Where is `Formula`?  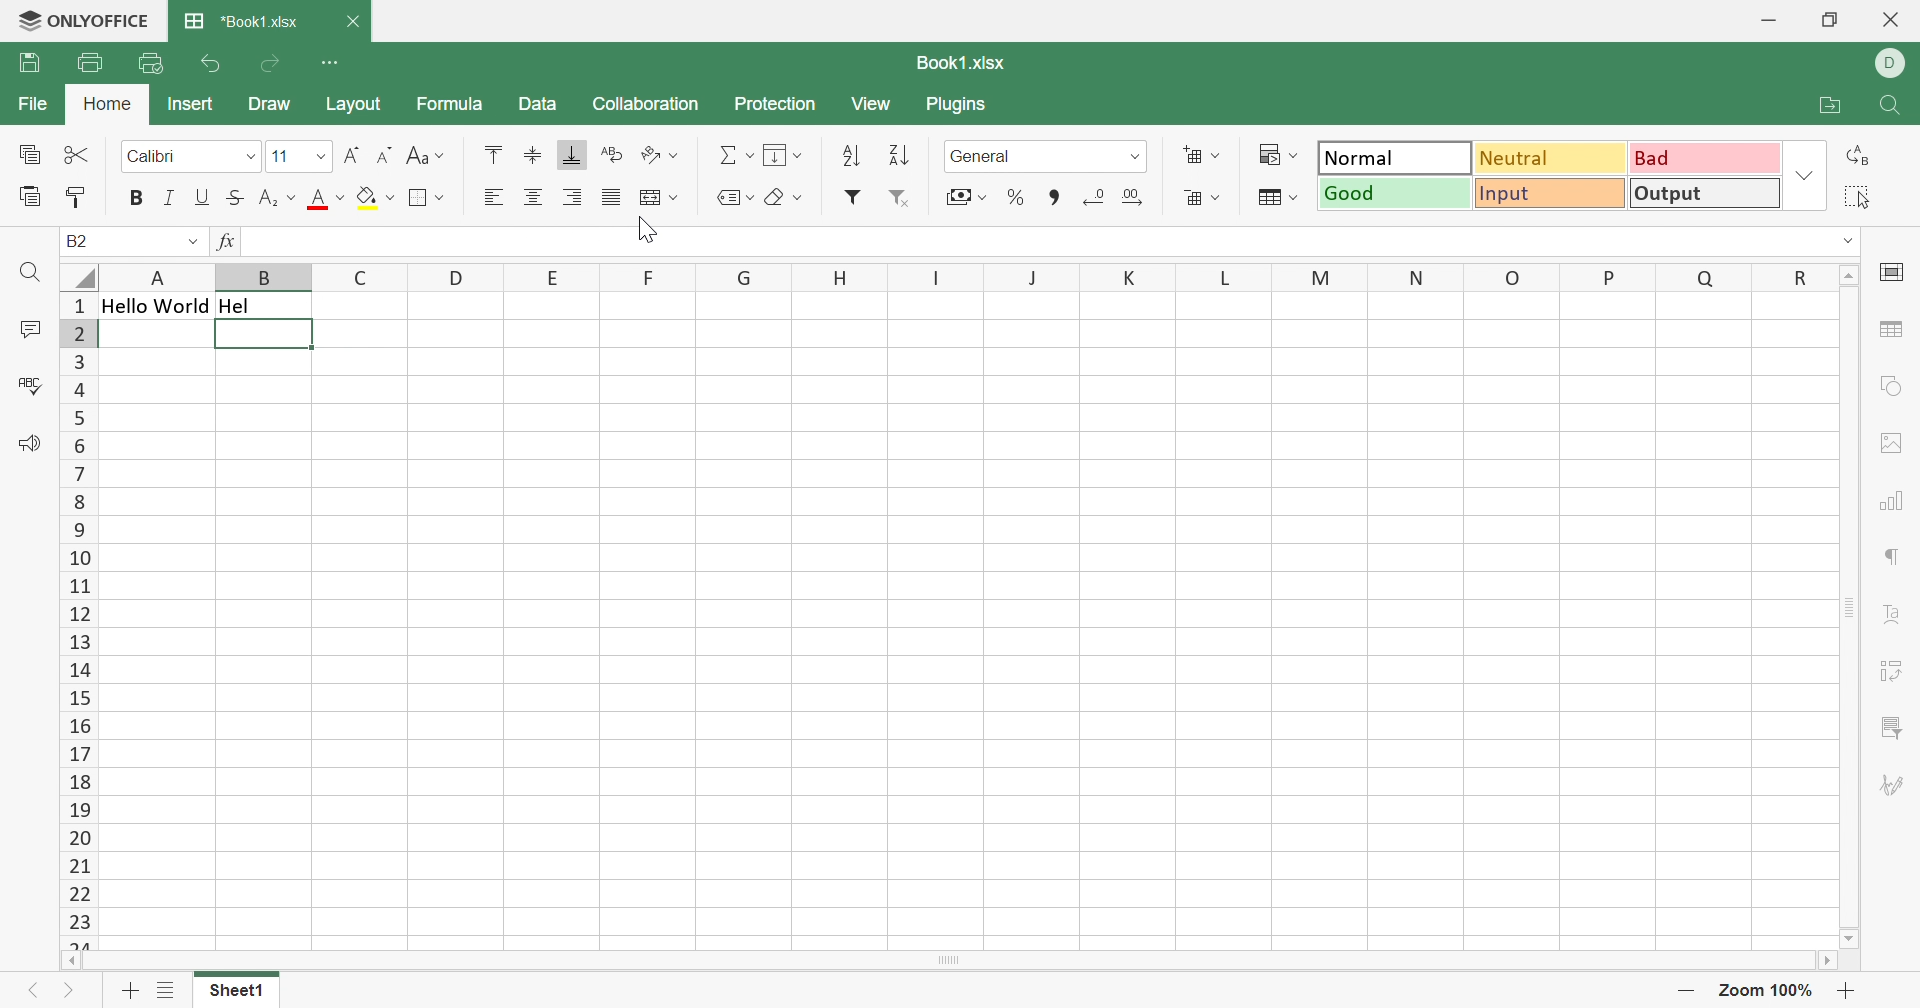
Formula is located at coordinates (447, 106).